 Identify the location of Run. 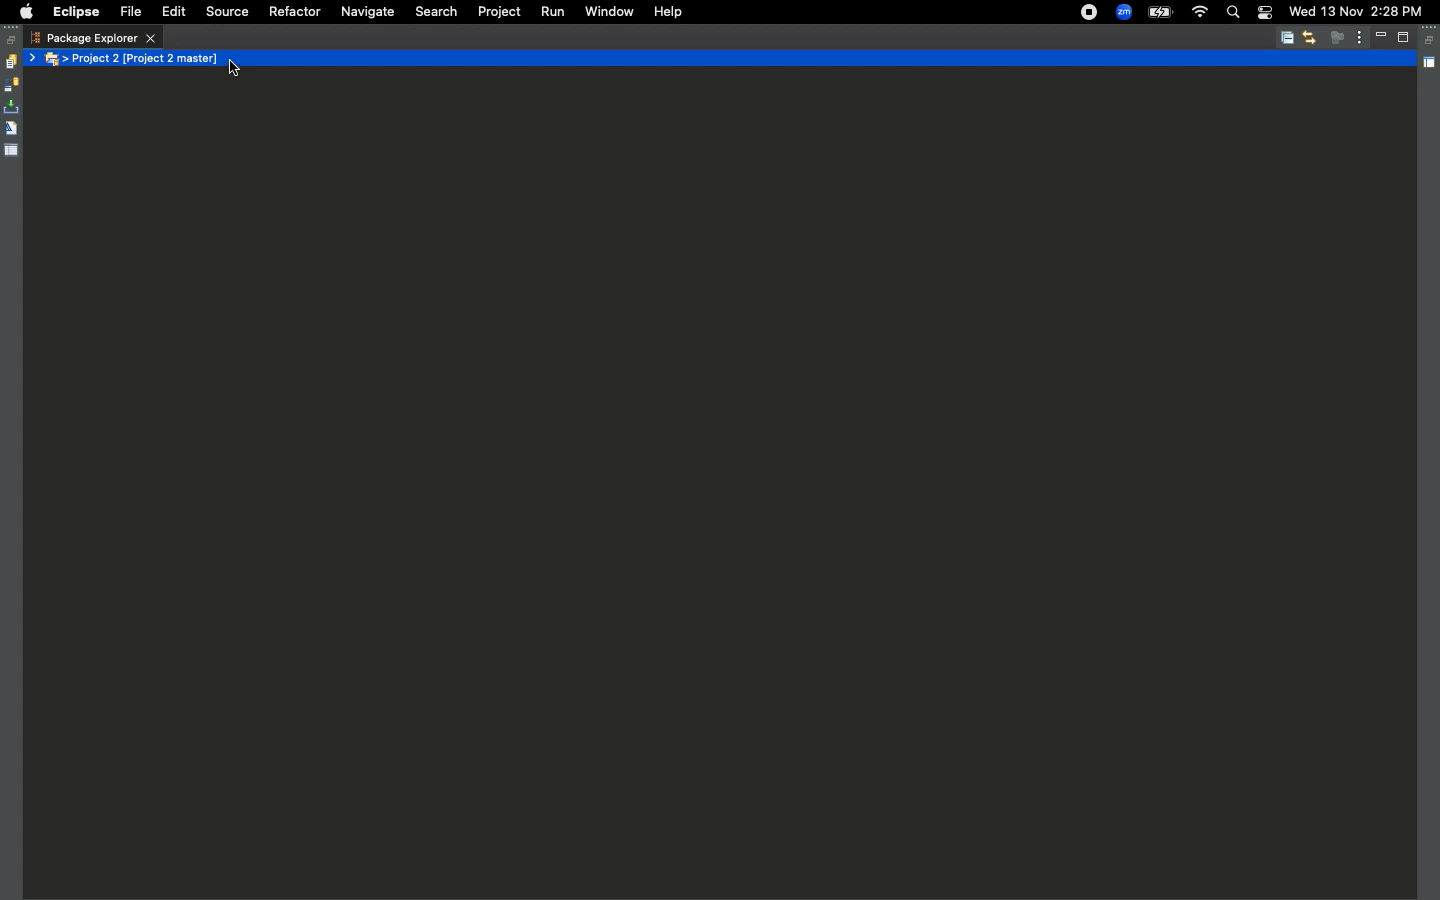
(551, 12).